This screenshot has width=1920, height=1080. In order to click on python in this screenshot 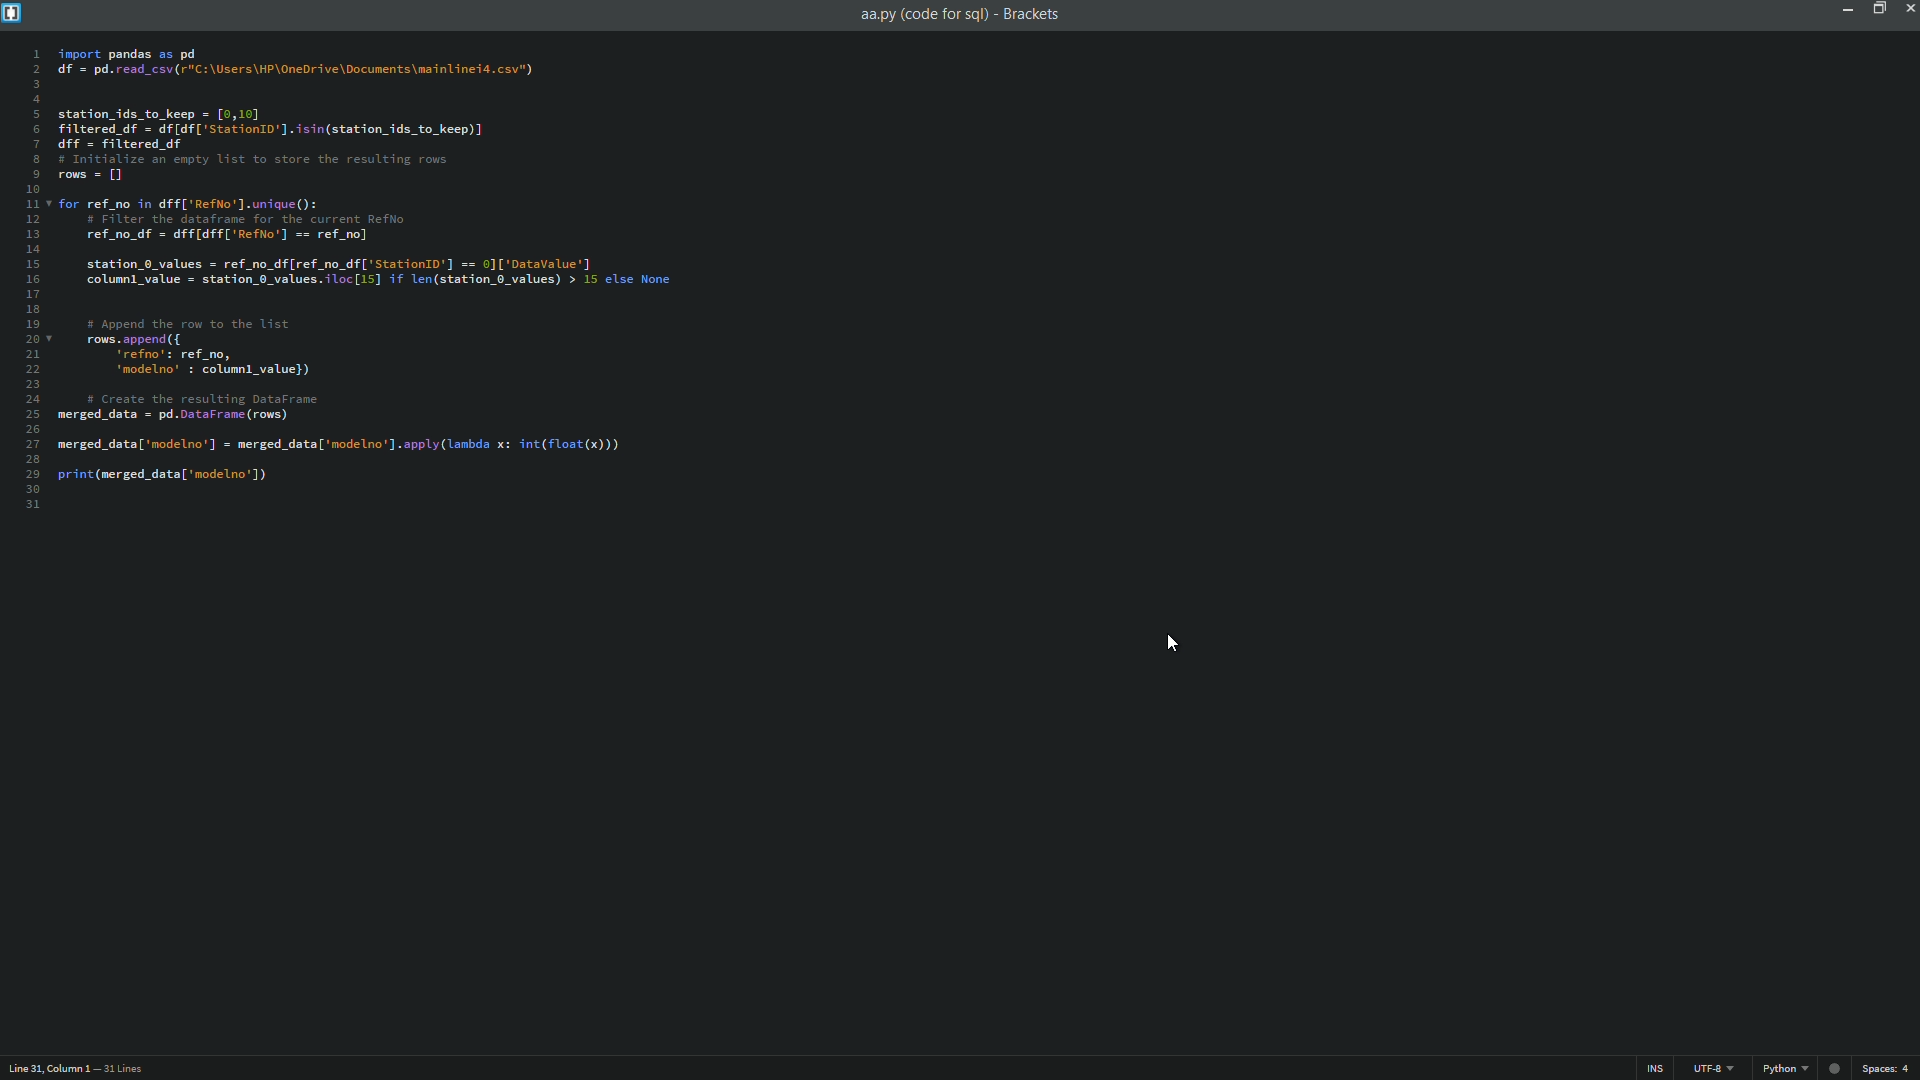, I will do `click(1805, 1071)`.